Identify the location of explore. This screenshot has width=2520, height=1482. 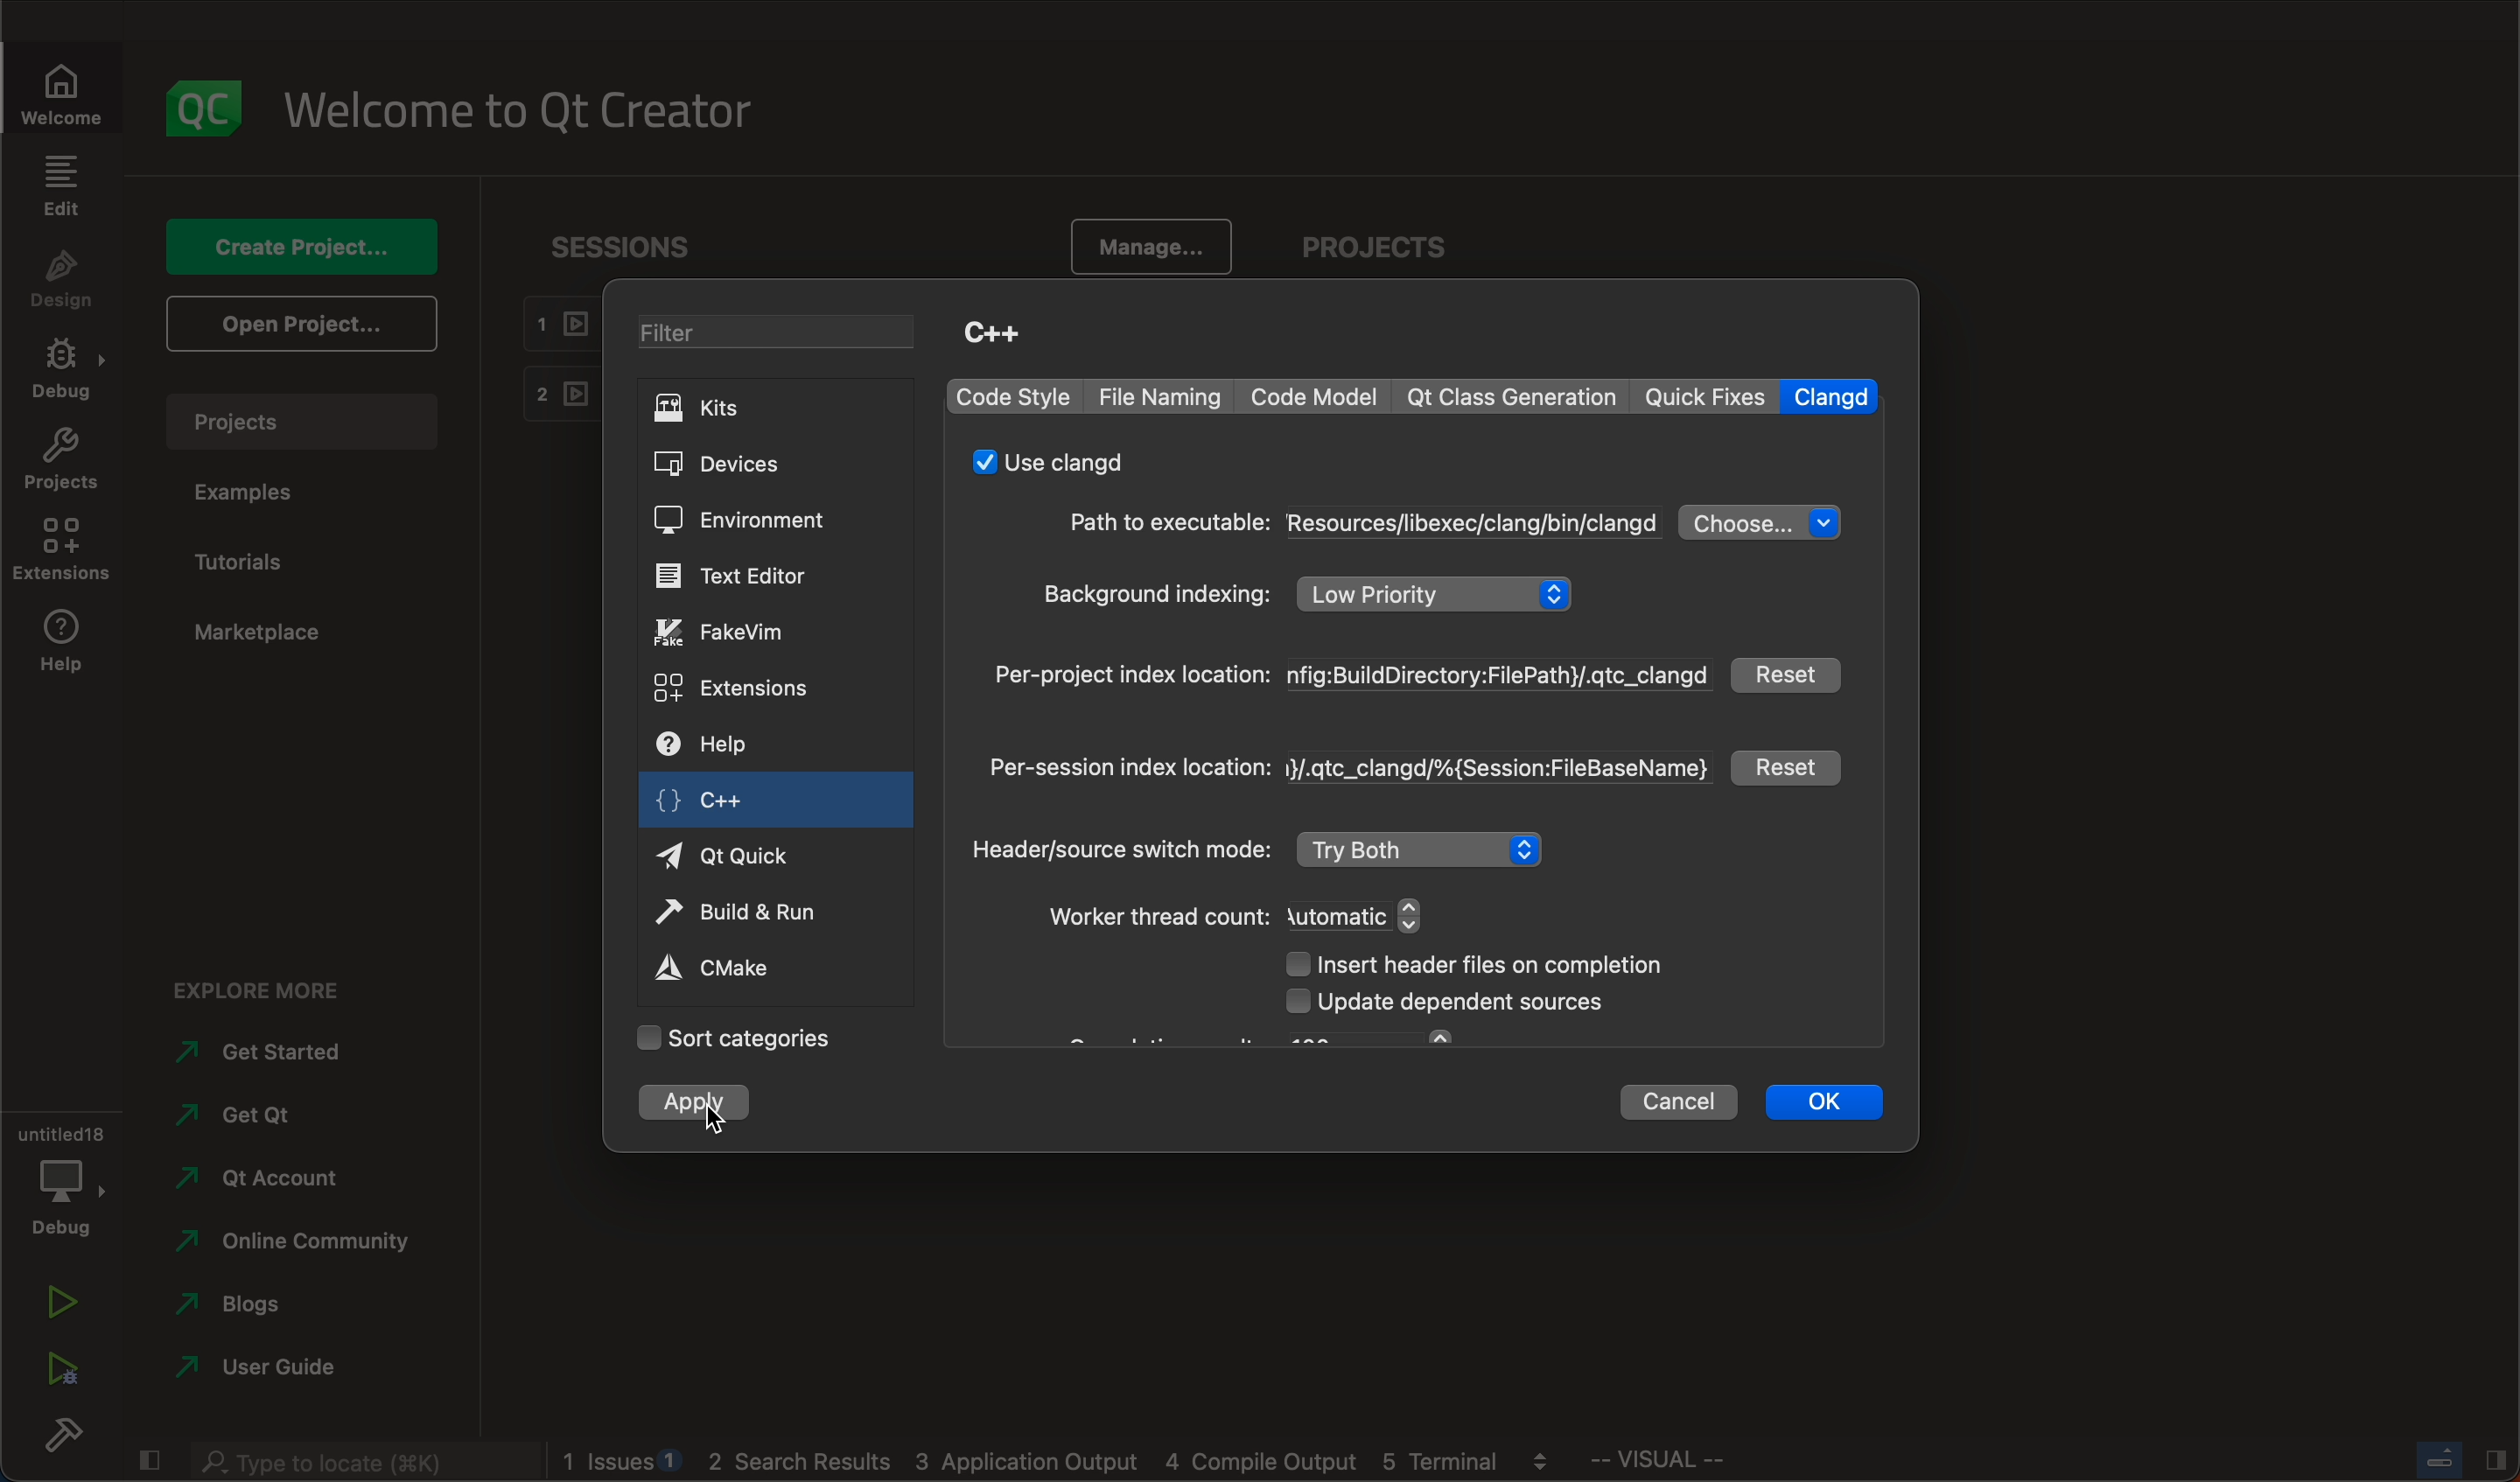
(273, 988).